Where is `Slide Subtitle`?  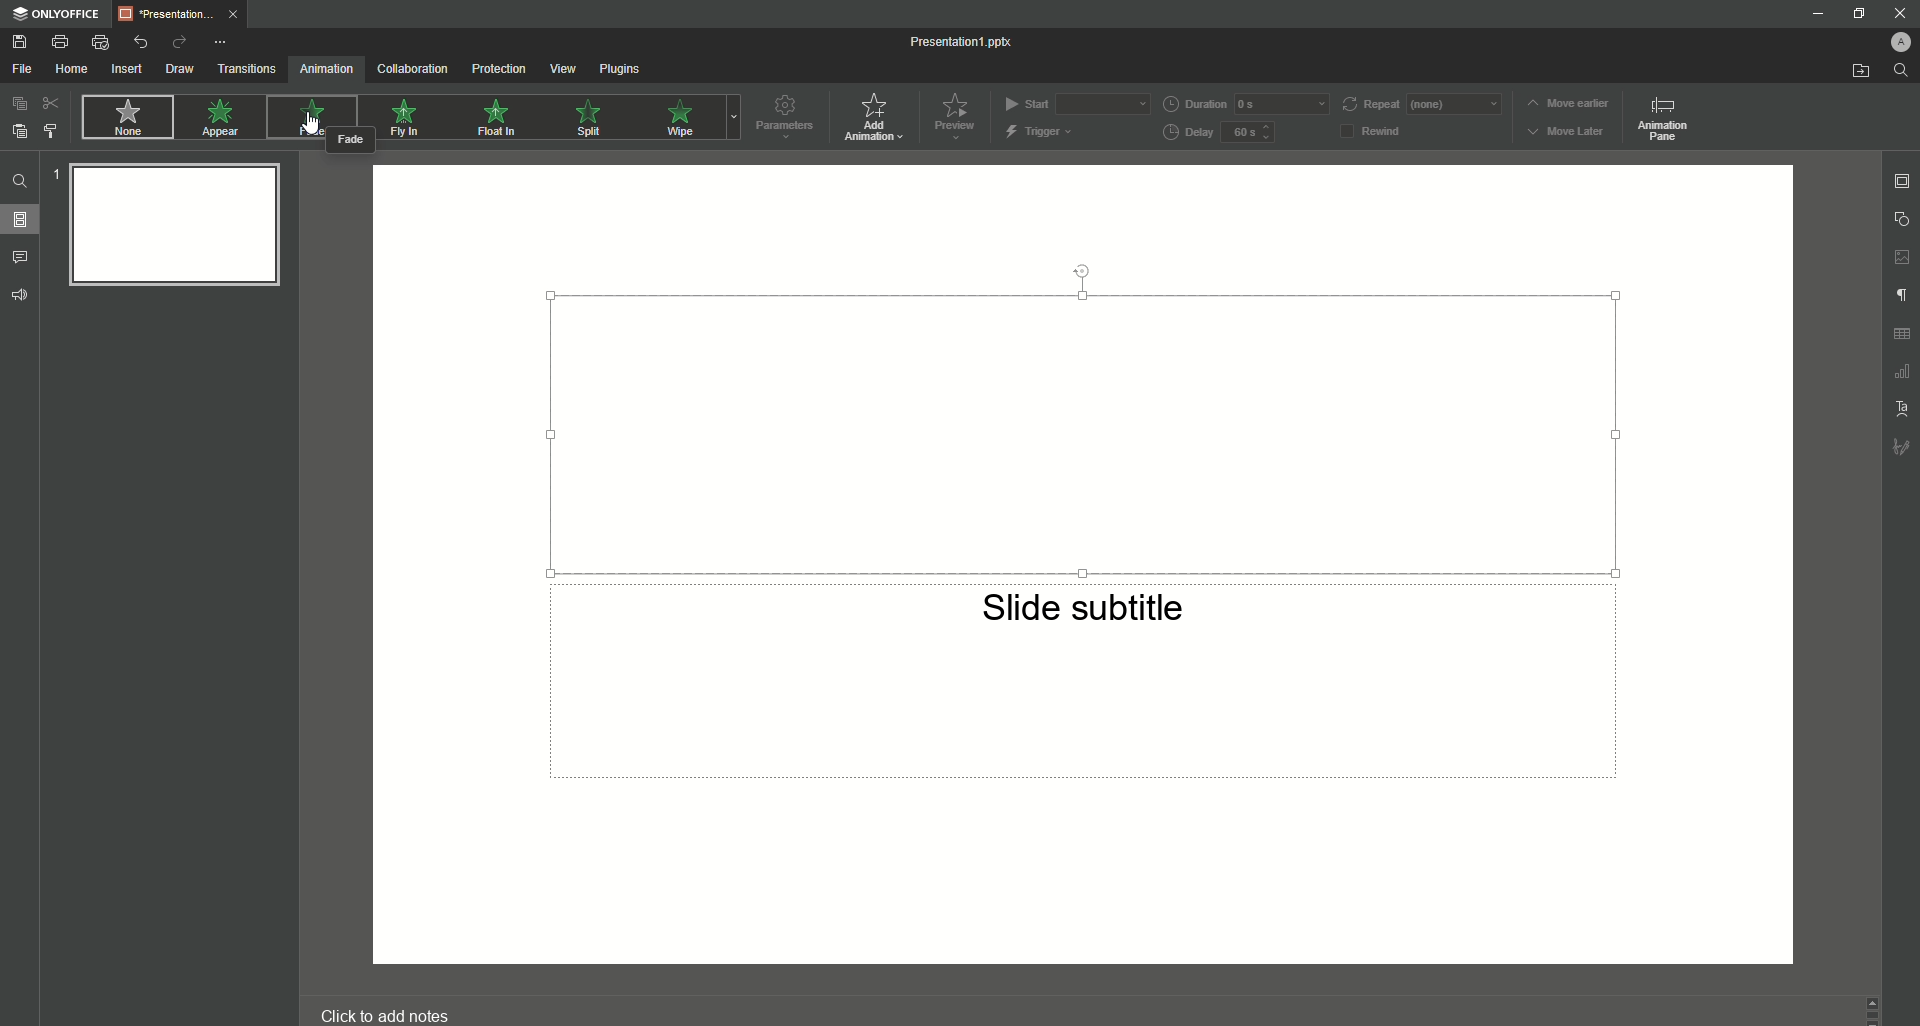
Slide Subtitle is located at coordinates (1091, 612).